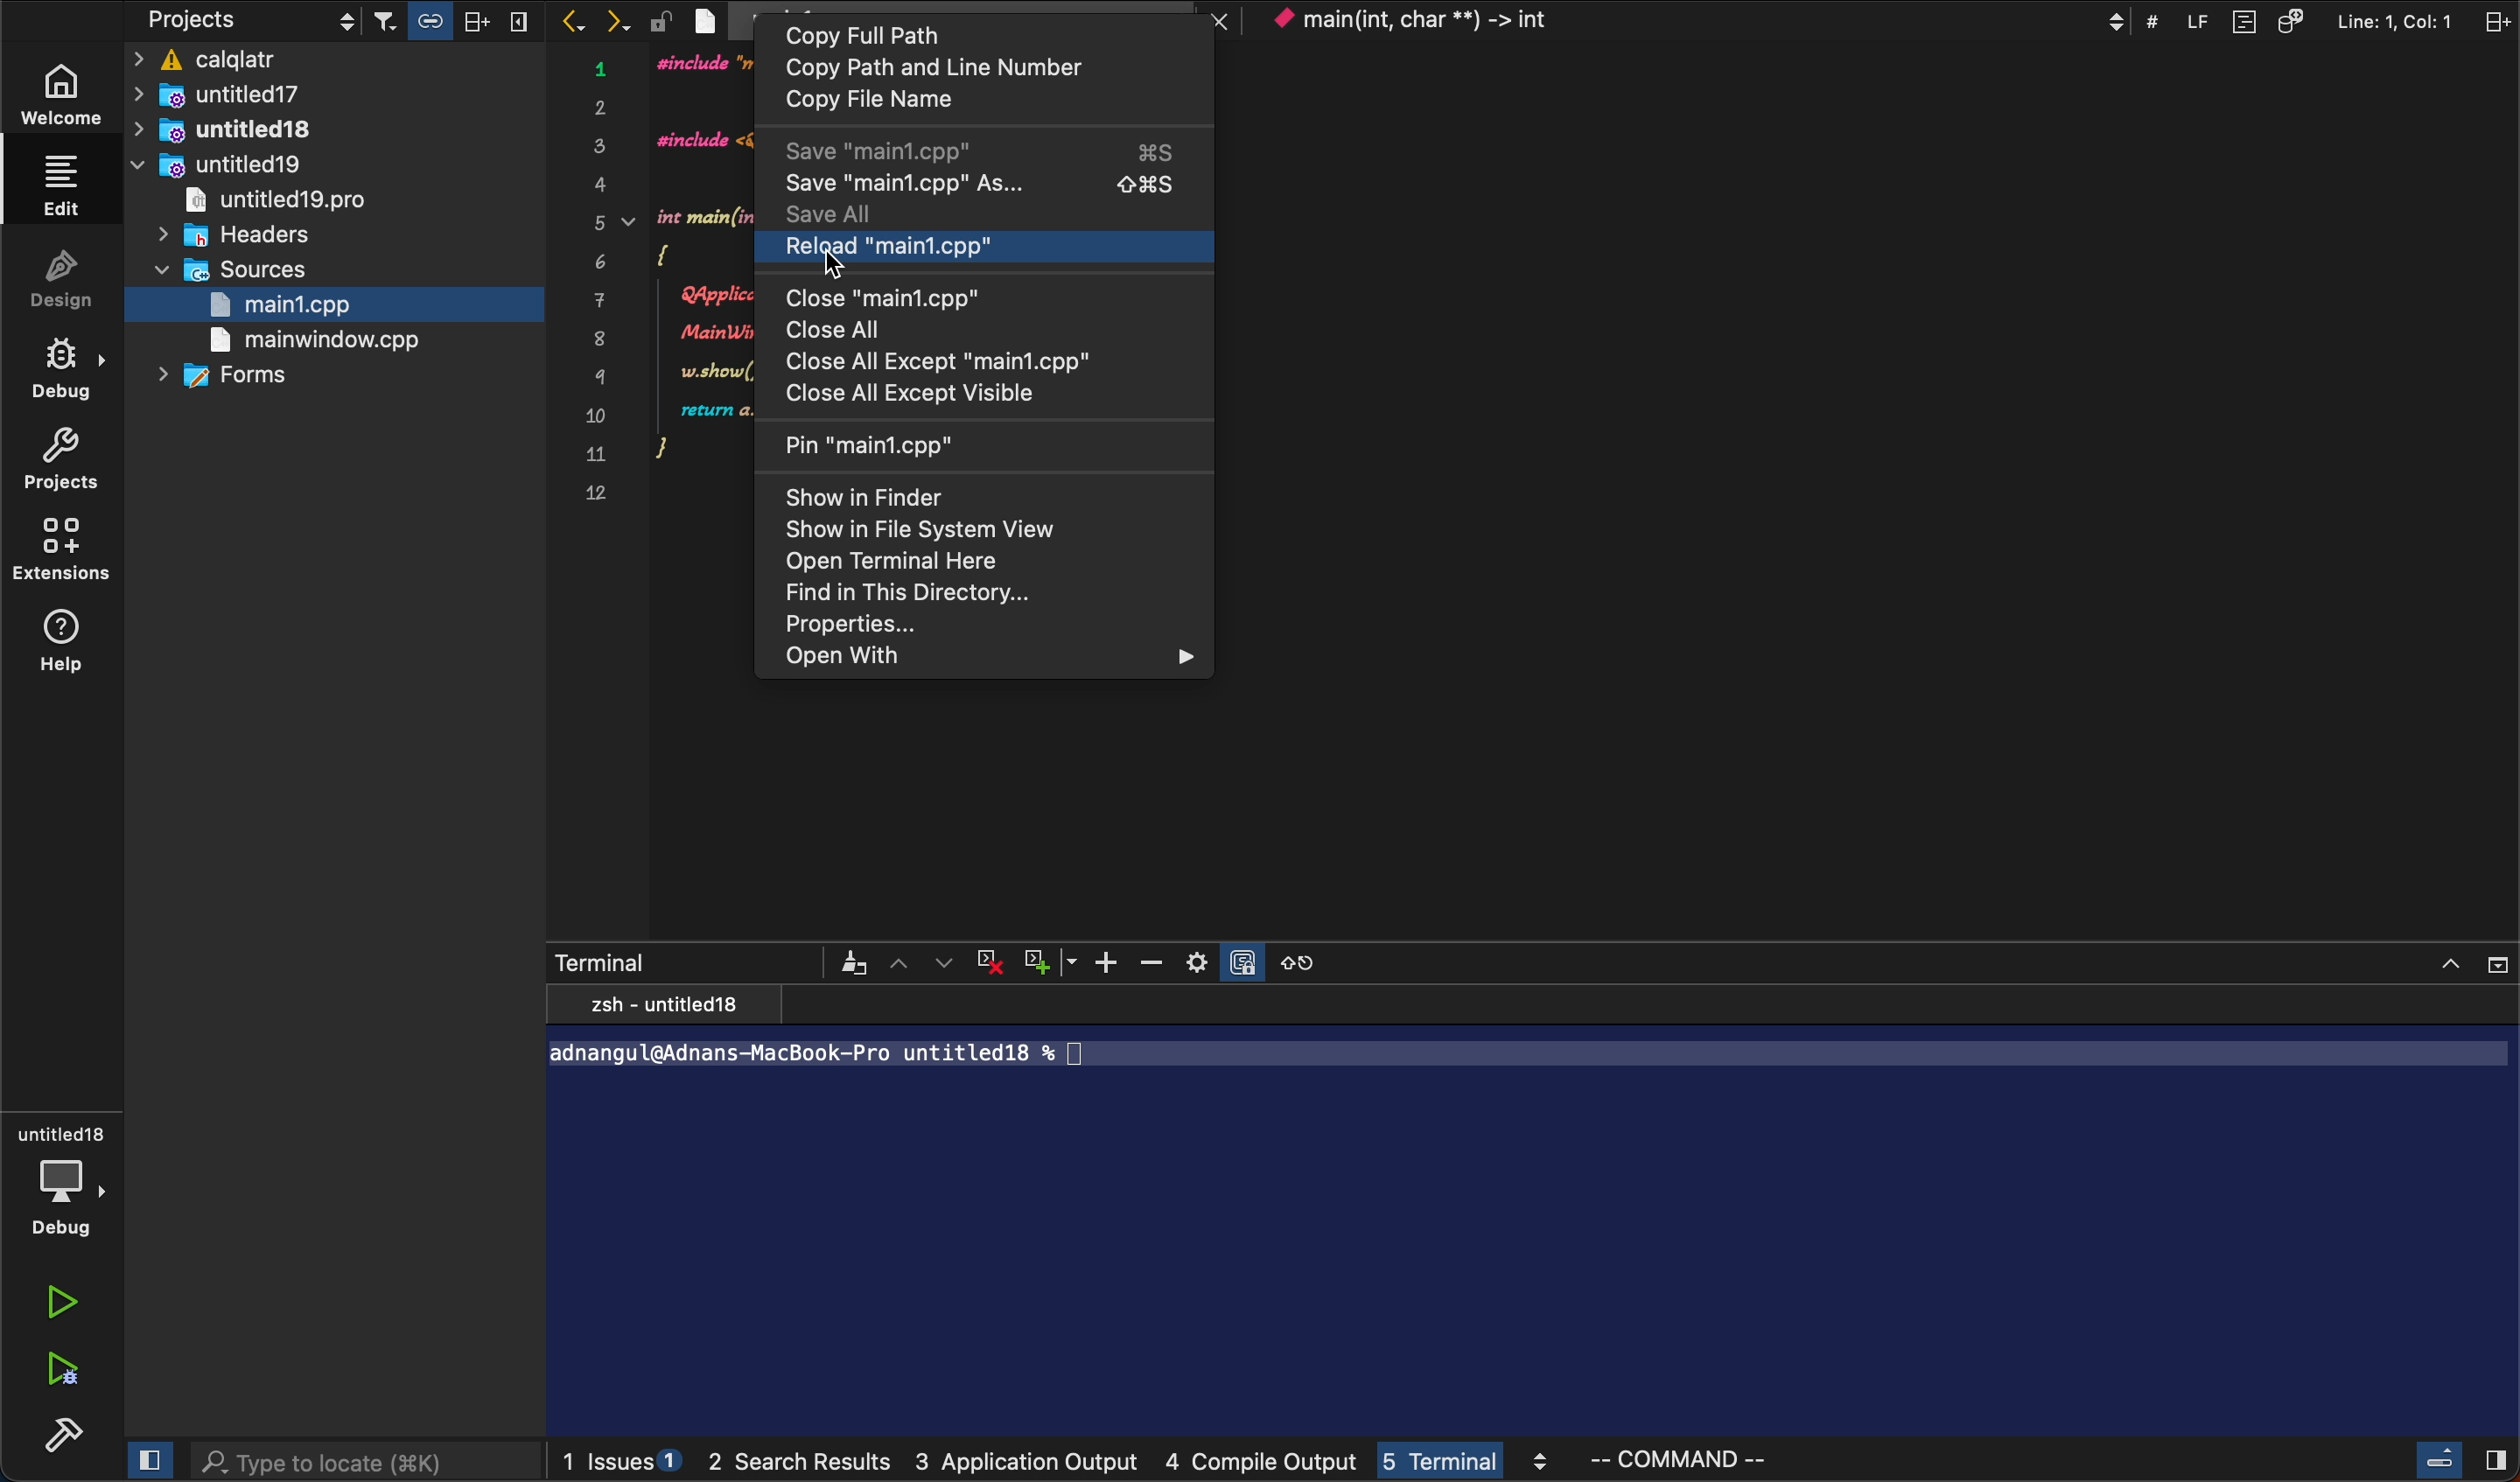 The height and width of the screenshot is (1482, 2520). Describe the element at coordinates (863, 496) in the screenshot. I see `show finder` at that location.